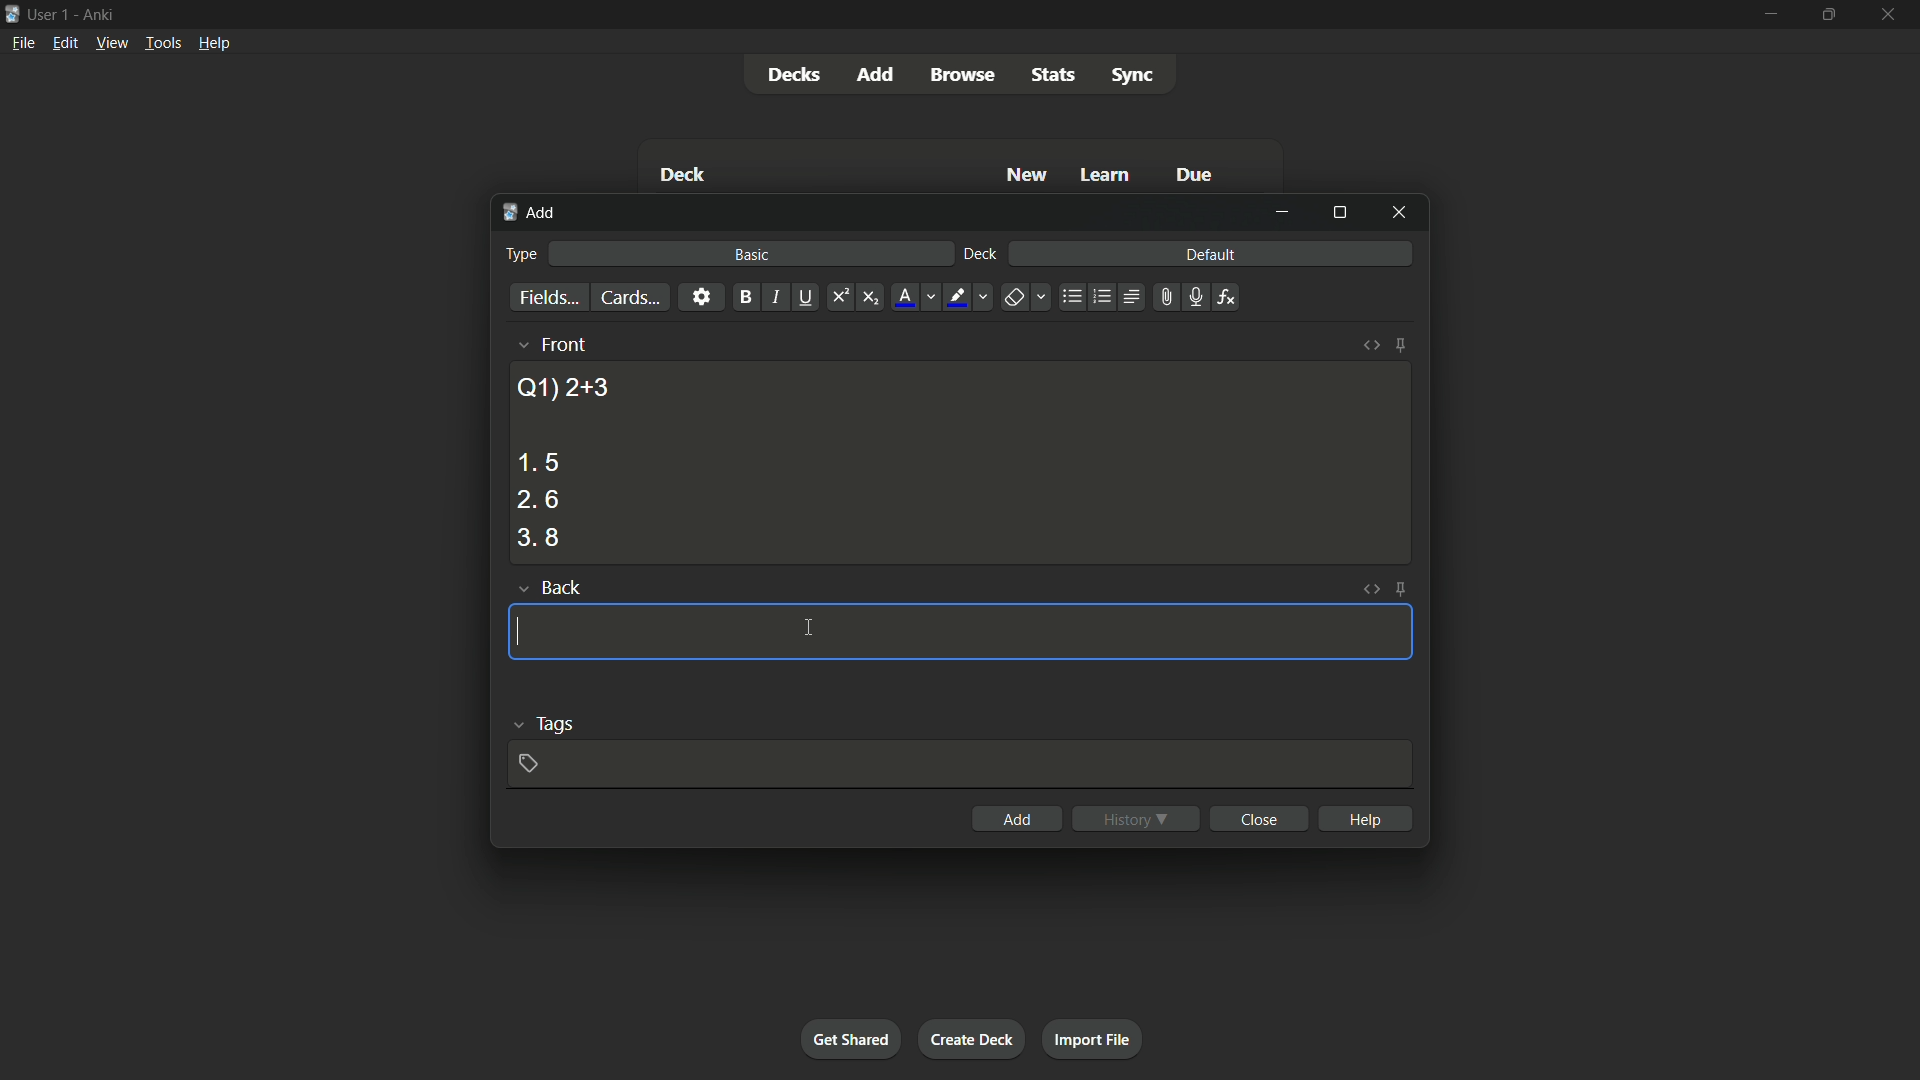 The image size is (1920, 1080). What do you see at coordinates (549, 299) in the screenshot?
I see `fields` at bounding box center [549, 299].